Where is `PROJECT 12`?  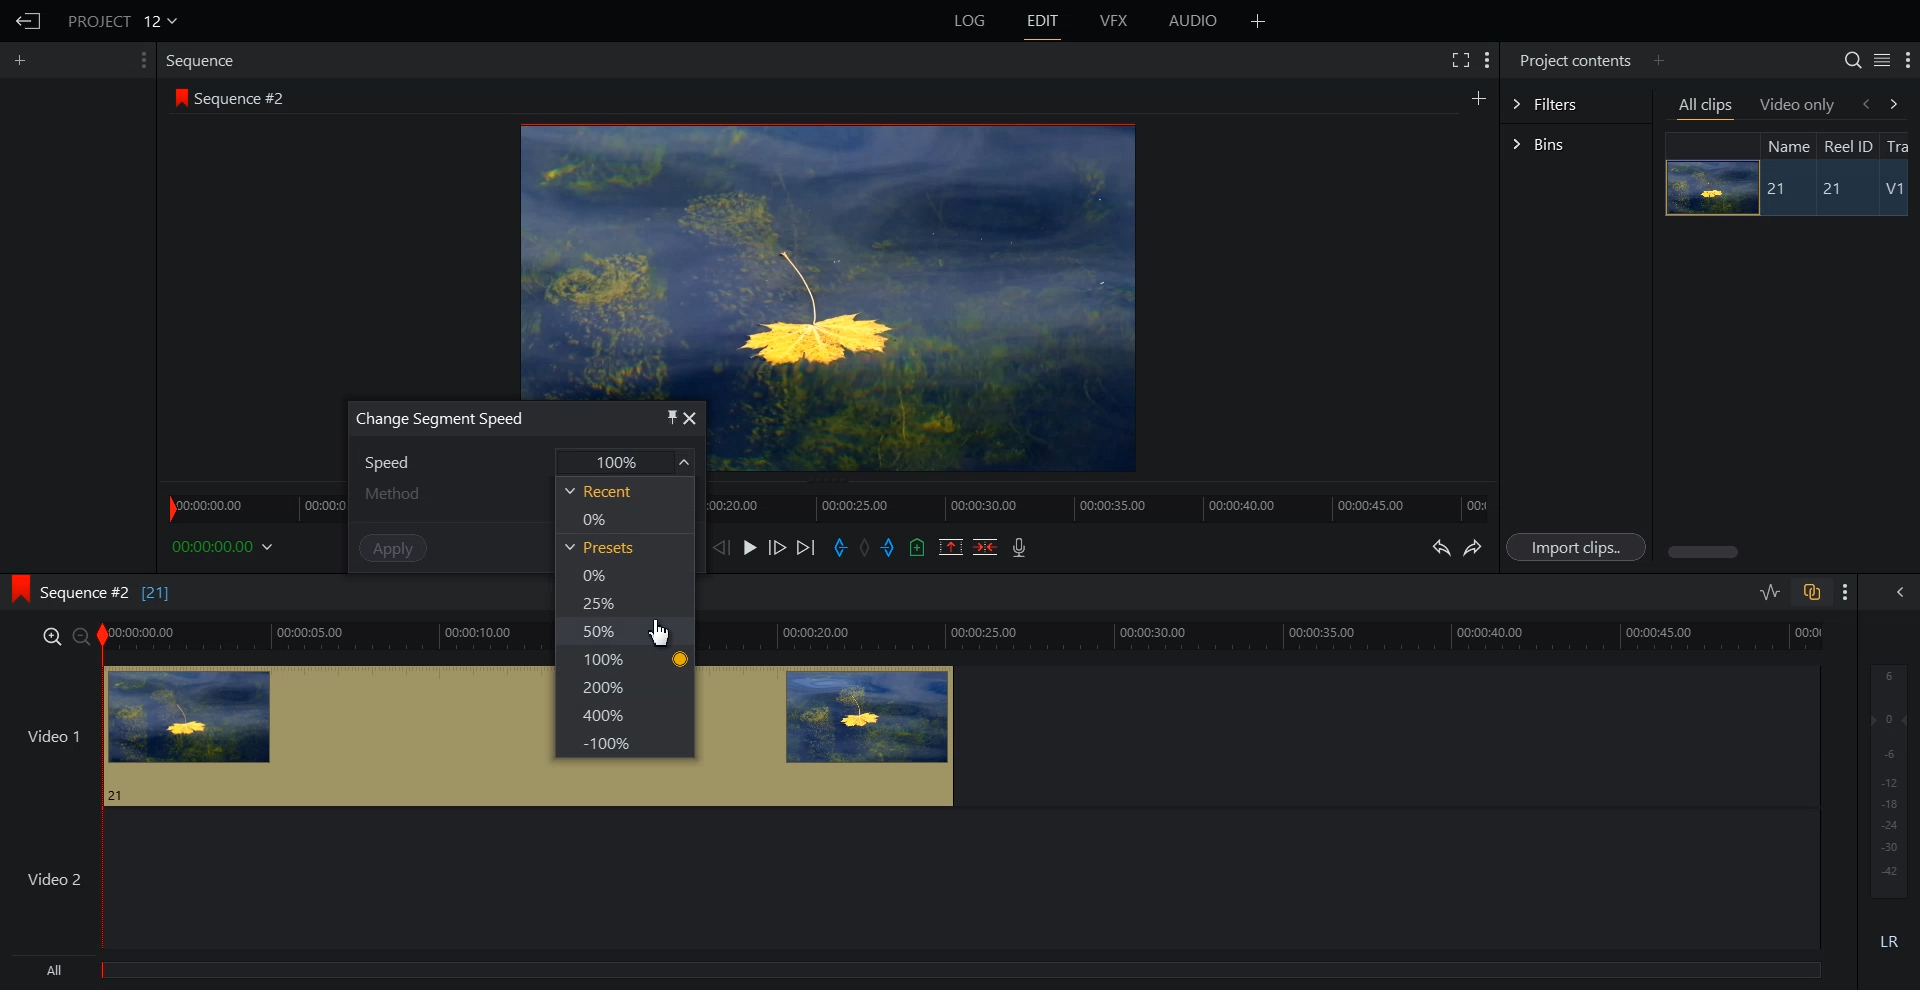
PROJECT 12 is located at coordinates (123, 20).